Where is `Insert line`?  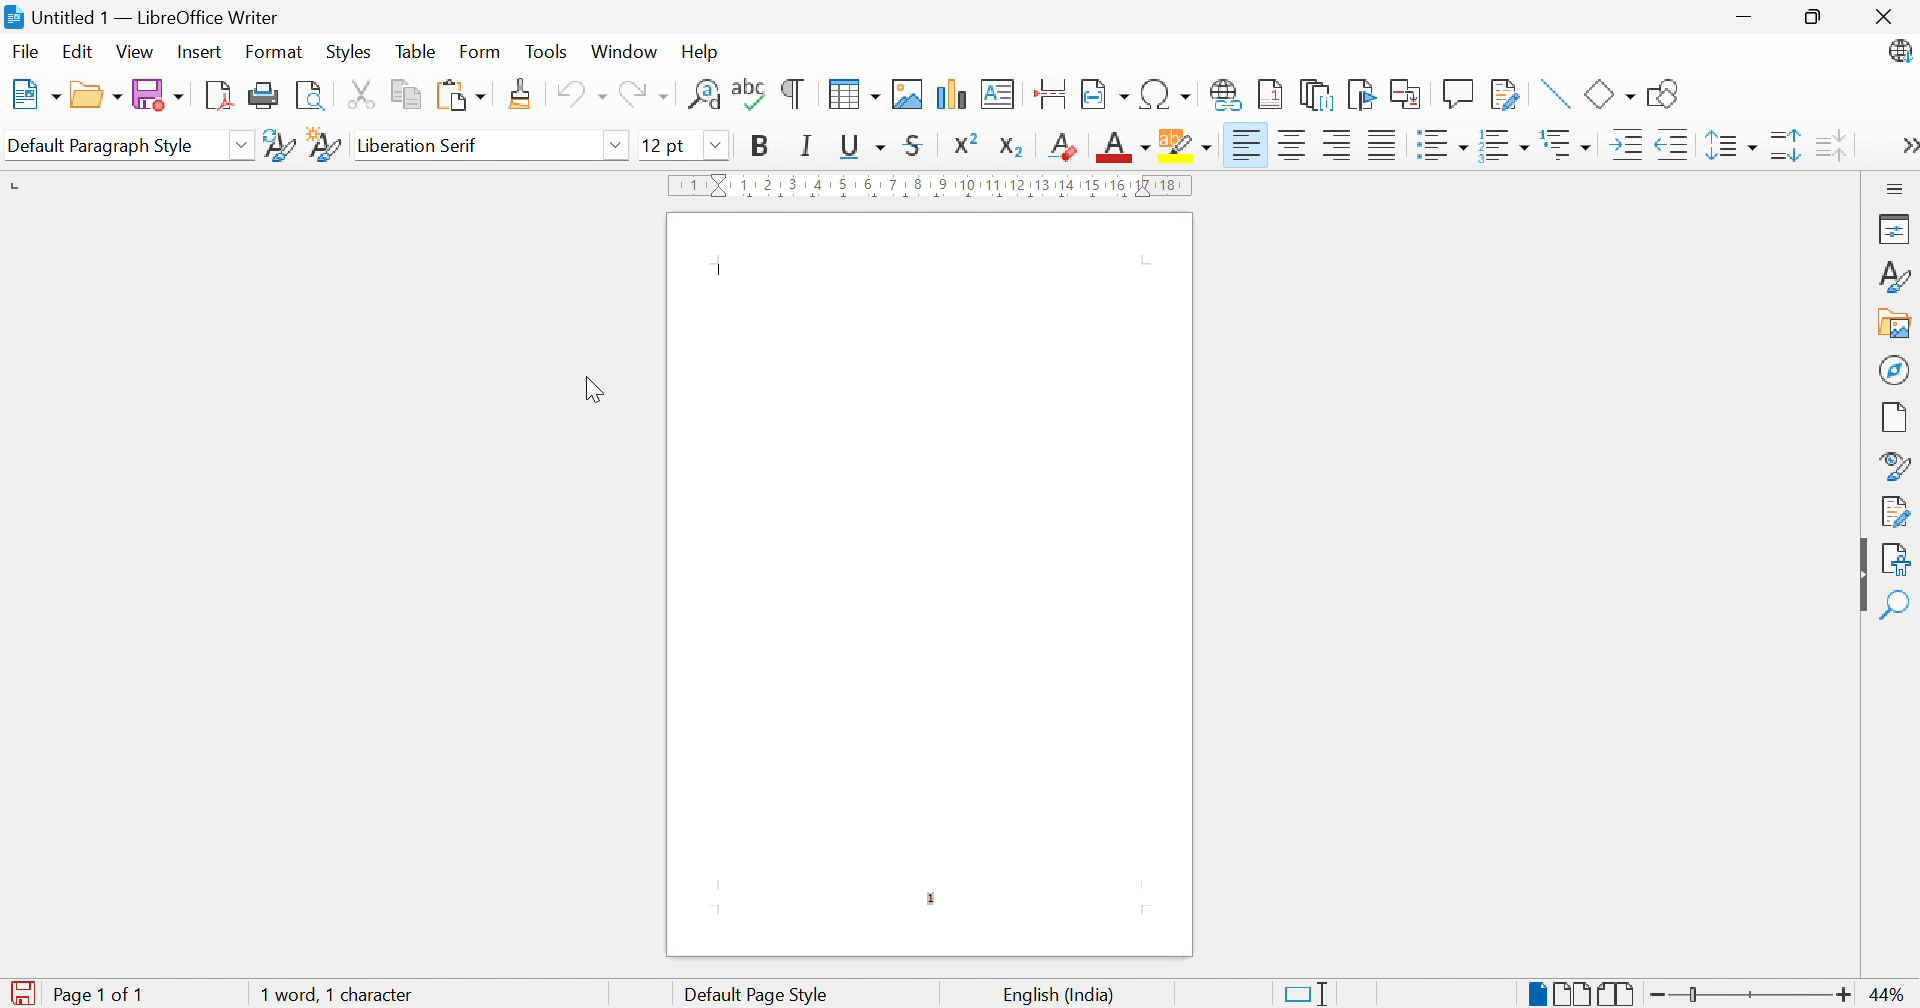
Insert line is located at coordinates (1552, 94).